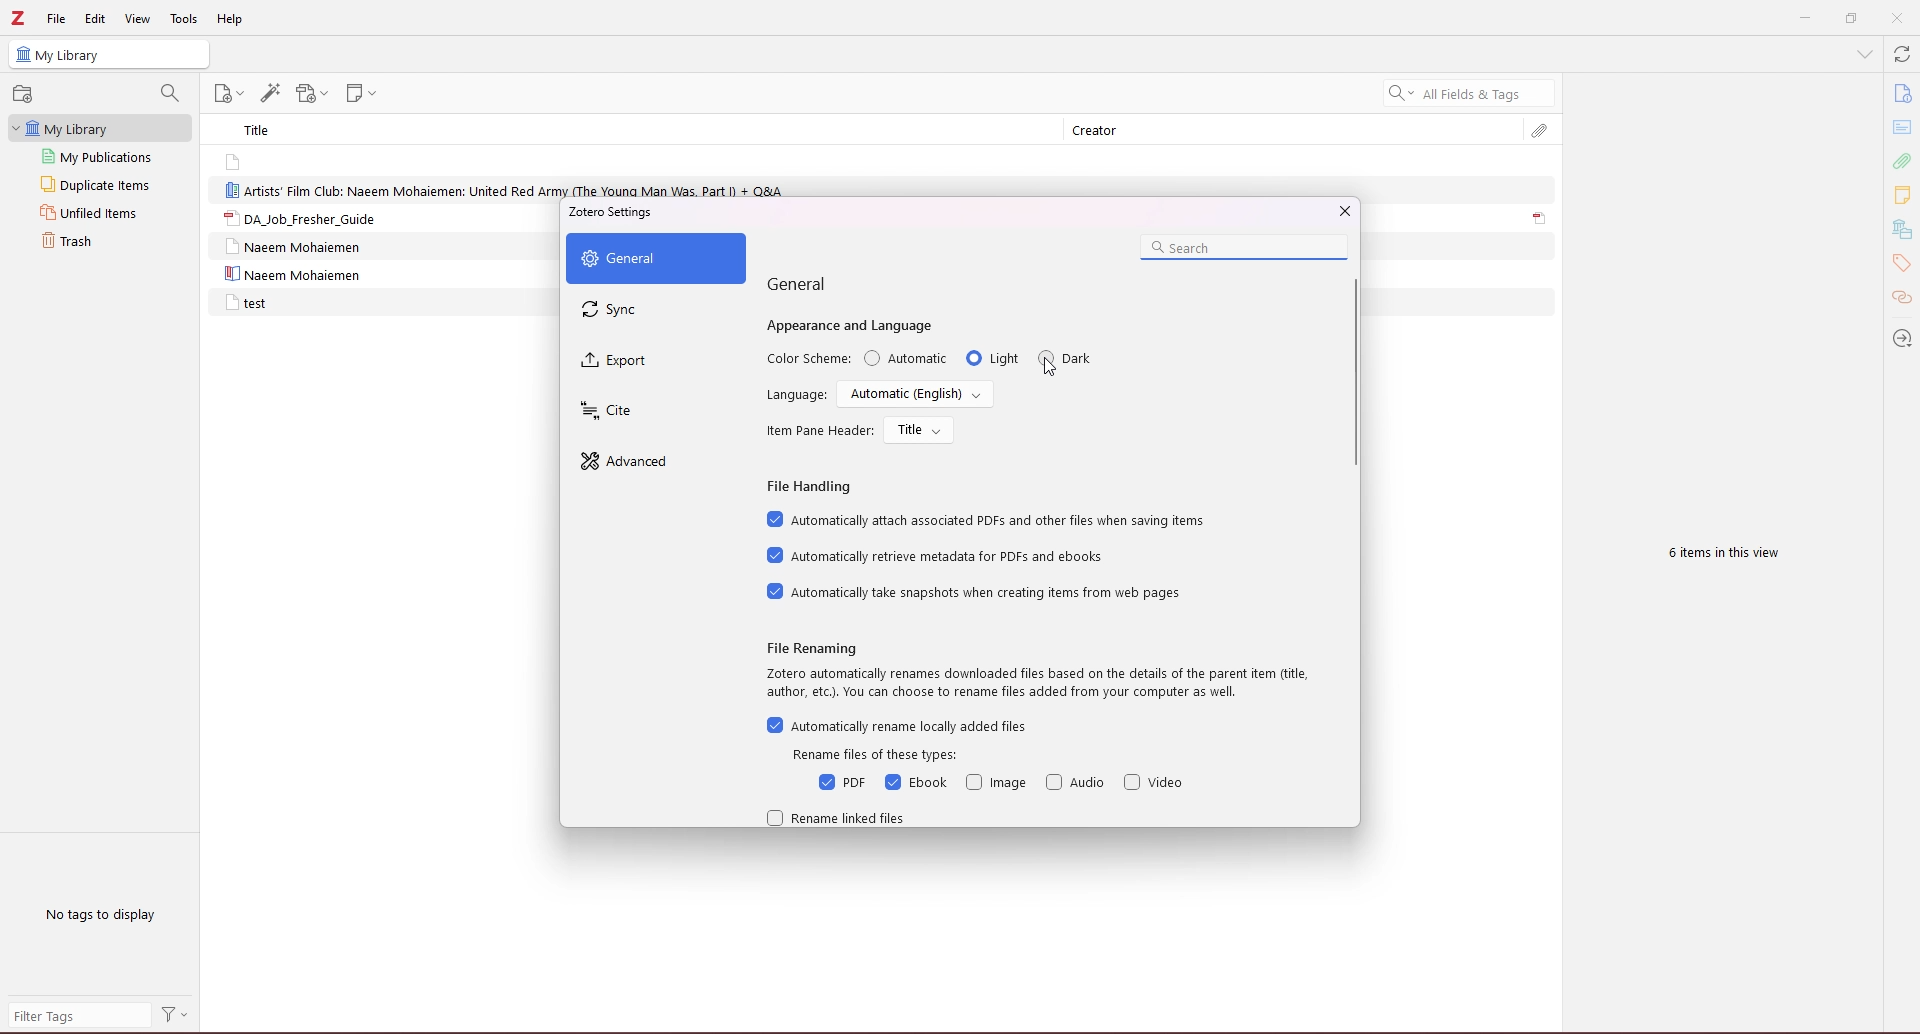  Describe the element at coordinates (1864, 54) in the screenshot. I see `list all items` at that location.